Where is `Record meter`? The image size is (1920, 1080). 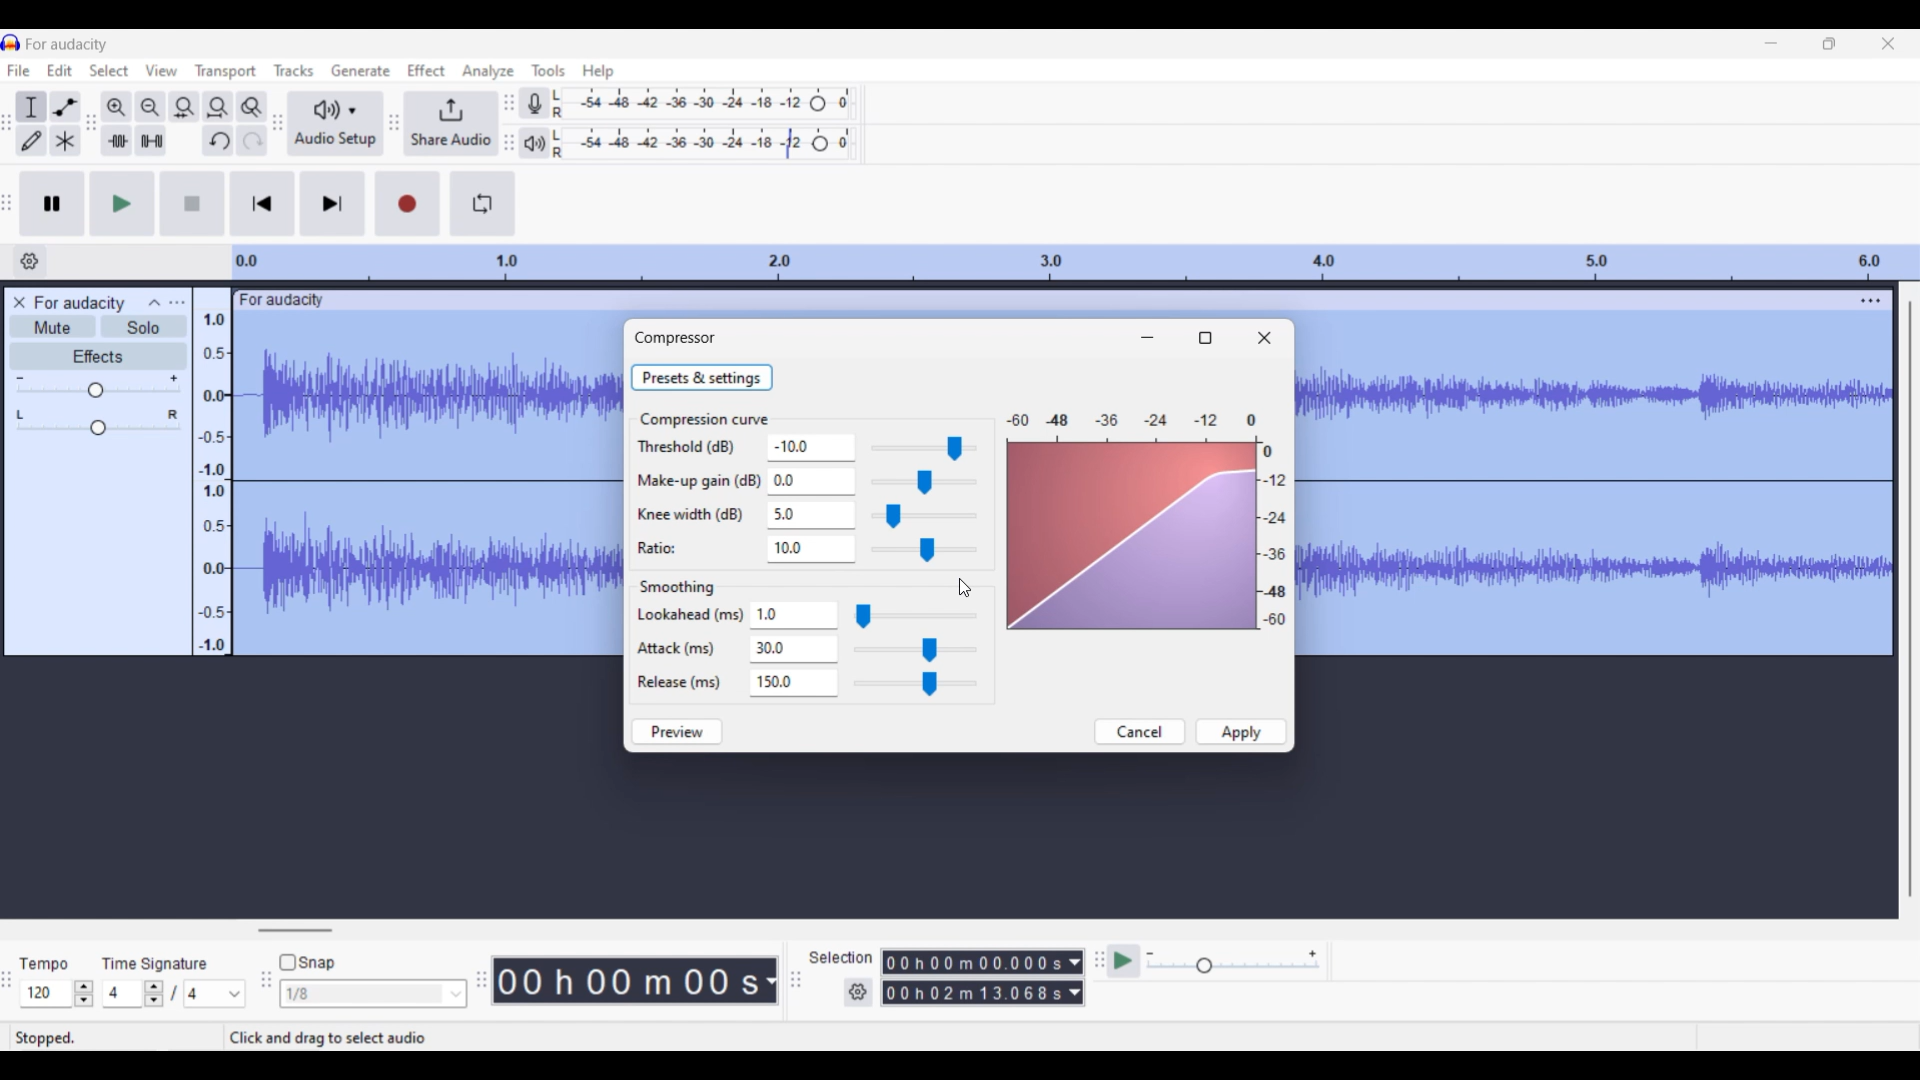 Record meter is located at coordinates (533, 103).